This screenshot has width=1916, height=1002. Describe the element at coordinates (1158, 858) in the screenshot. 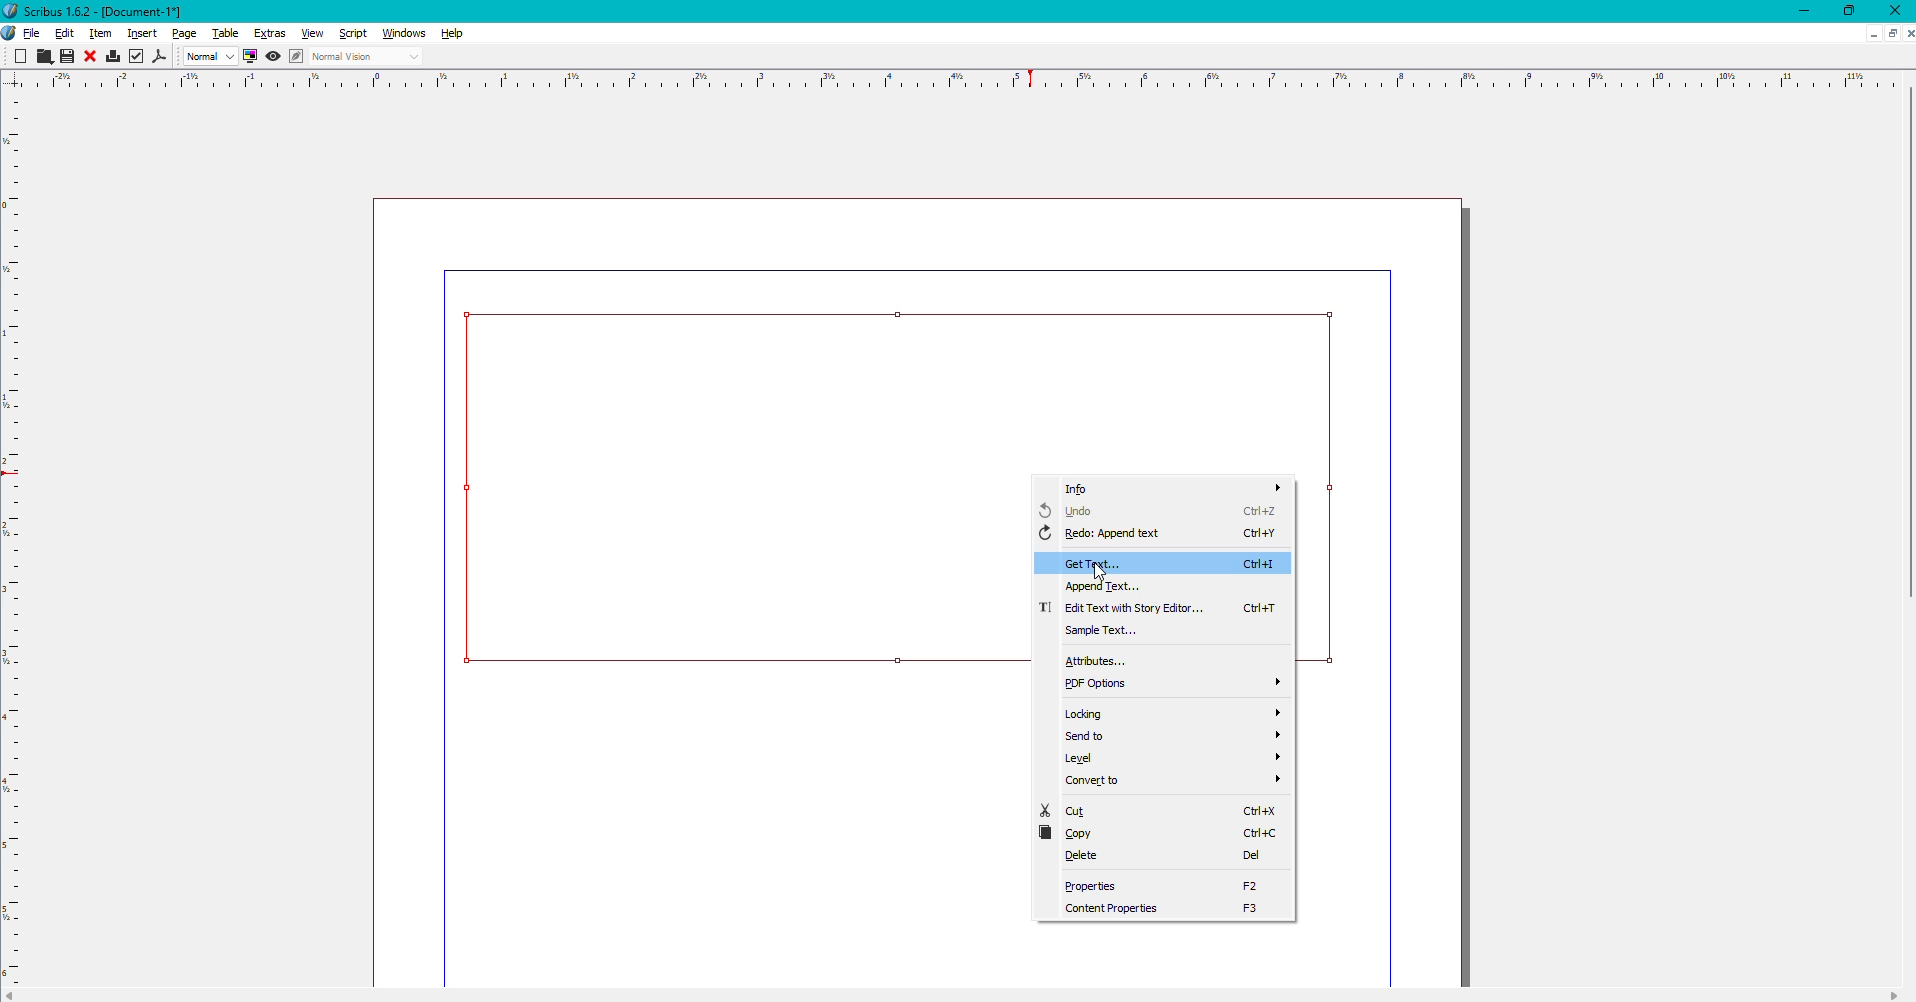

I see `Delete` at that location.